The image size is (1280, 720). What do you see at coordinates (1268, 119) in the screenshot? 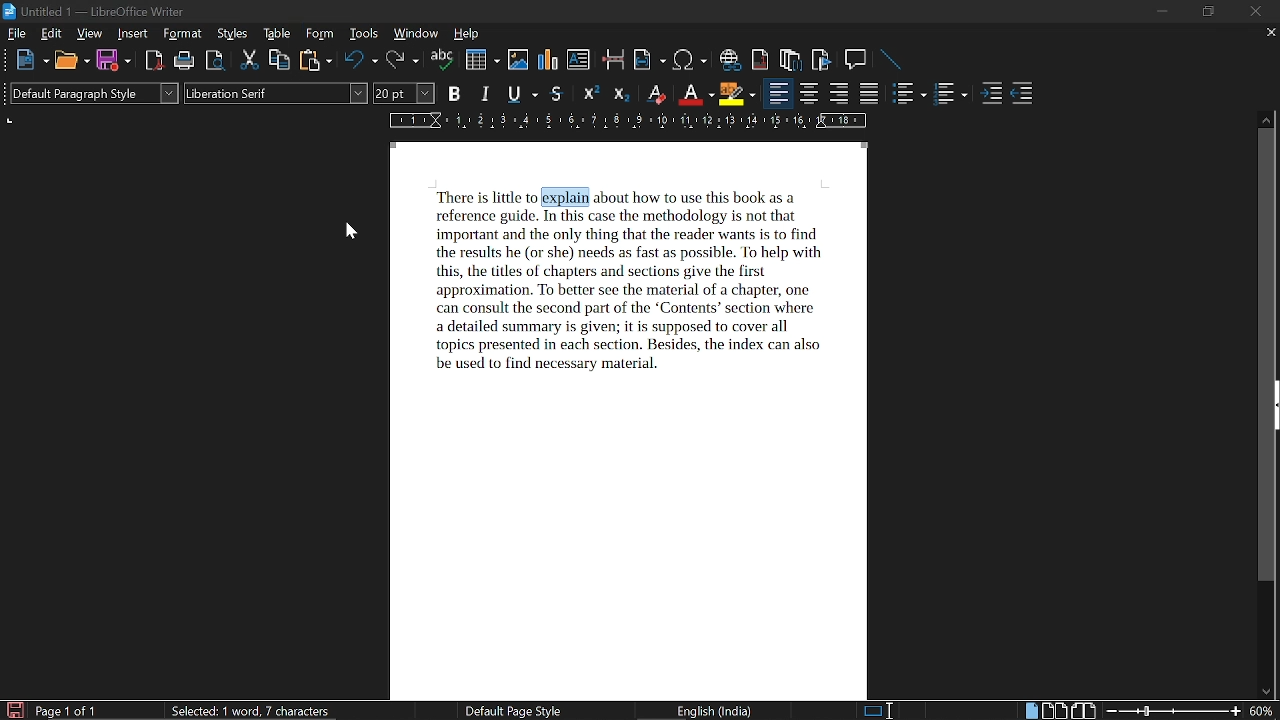
I see `move up` at bounding box center [1268, 119].